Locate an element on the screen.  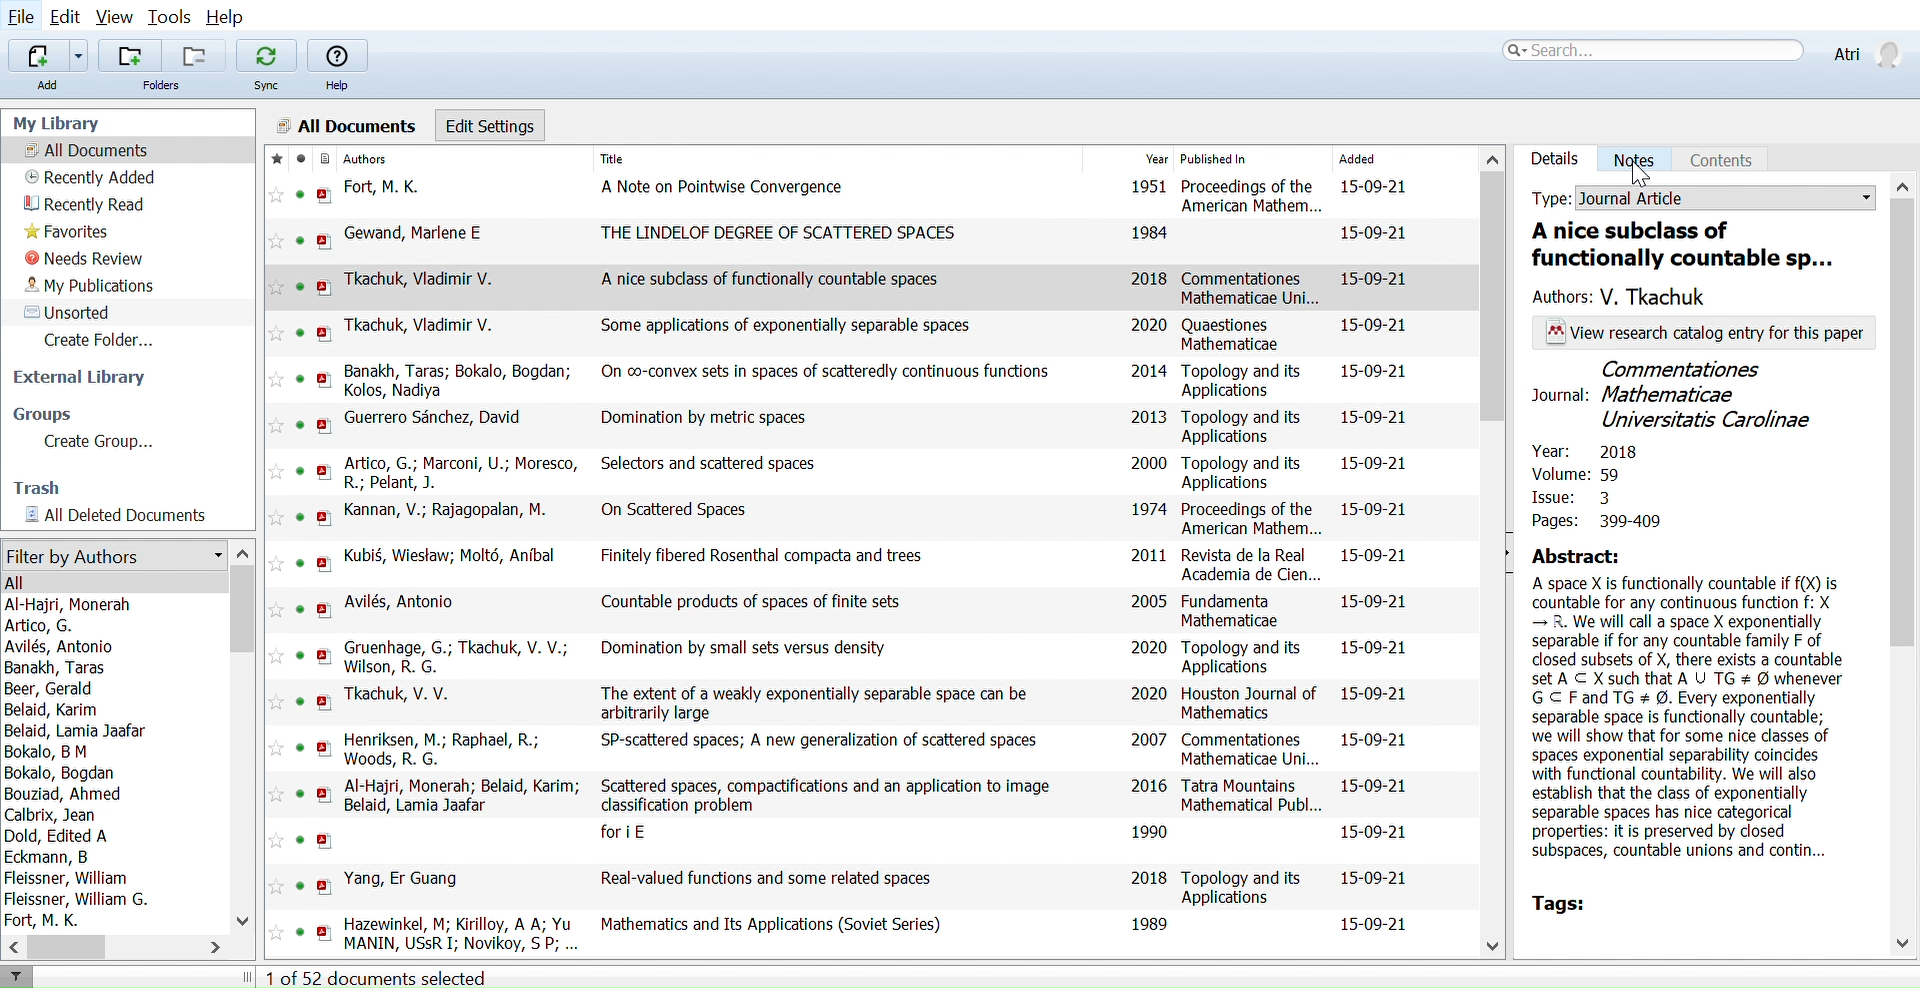
Move down in filter by authors is located at coordinates (241, 918).